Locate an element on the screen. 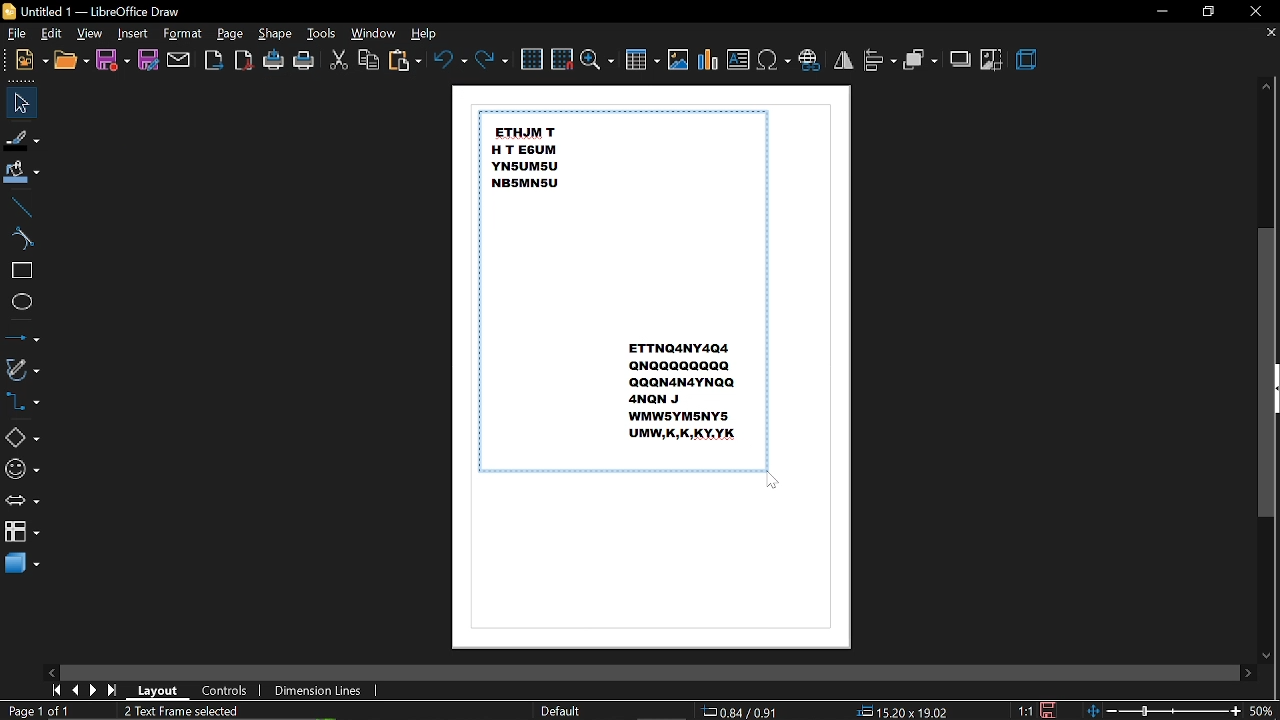 This screenshot has height=720, width=1280. basic shapes is located at coordinates (23, 436).